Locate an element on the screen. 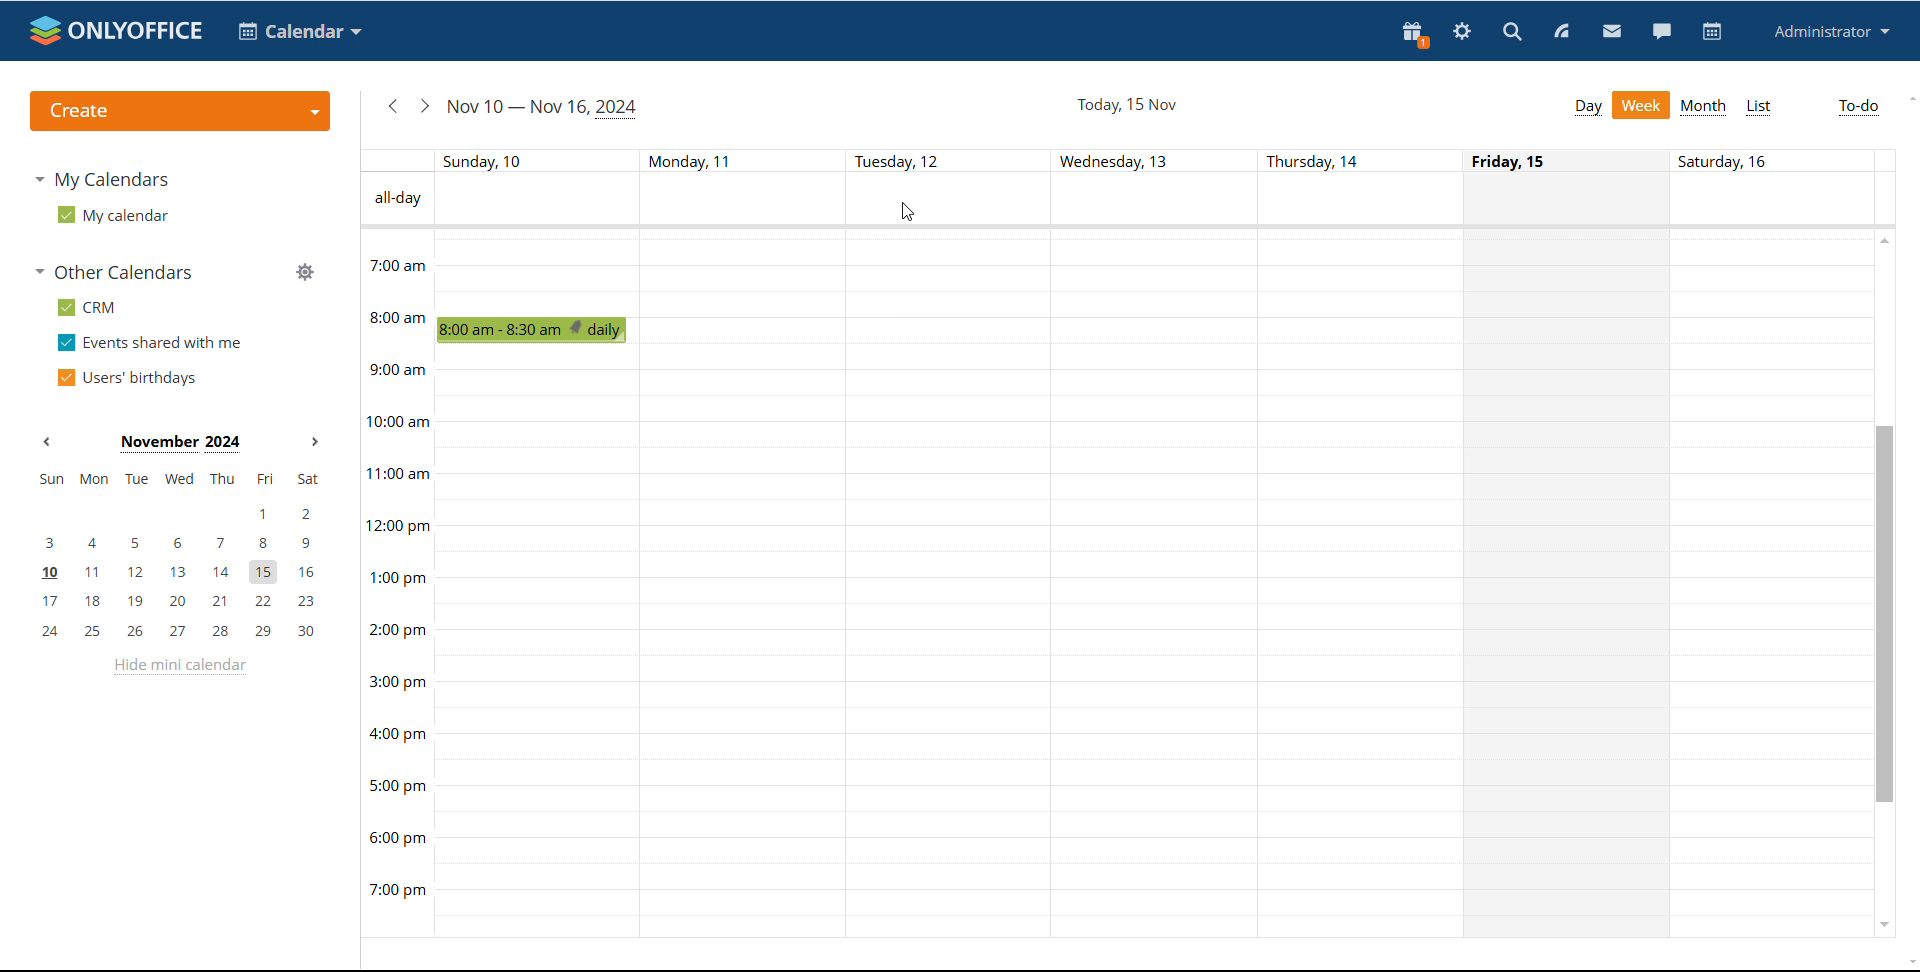 Image resolution: width=1920 pixels, height=972 pixels. current date is located at coordinates (544, 109).